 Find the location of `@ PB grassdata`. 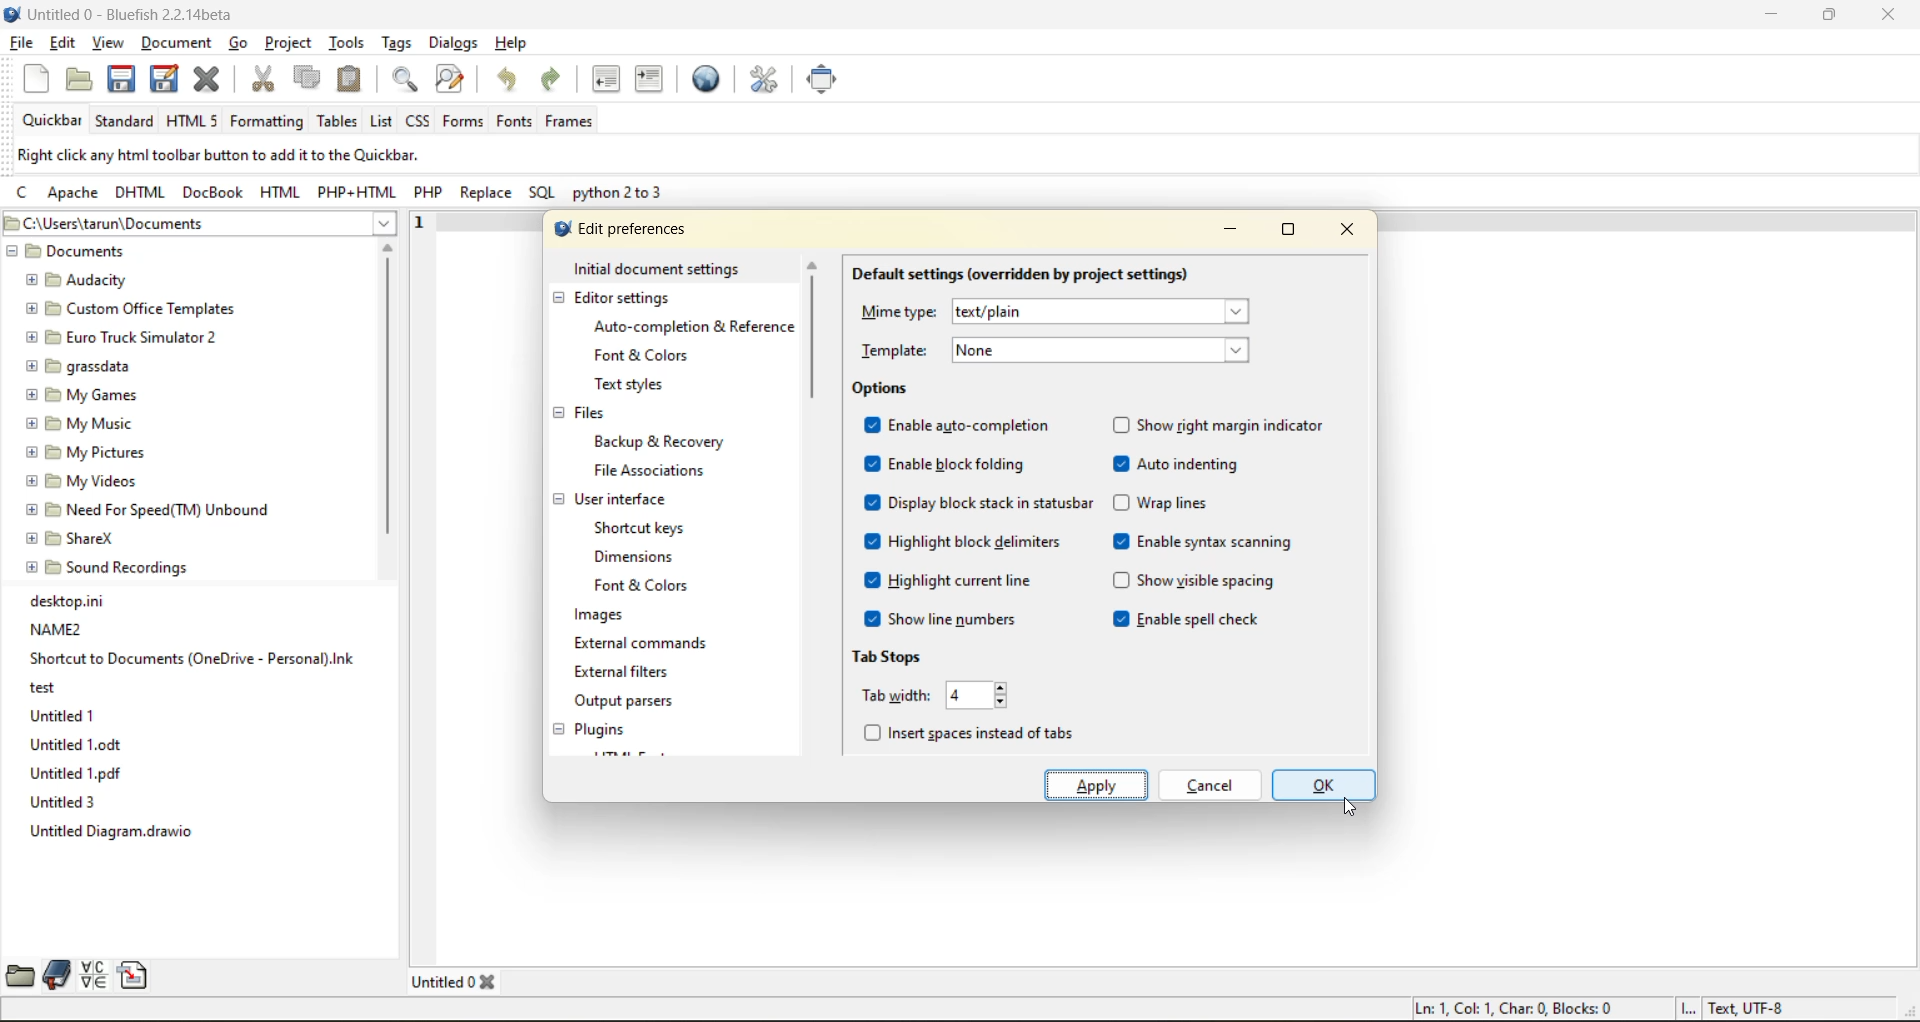

@ PB grassdata is located at coordinates (78, 364).